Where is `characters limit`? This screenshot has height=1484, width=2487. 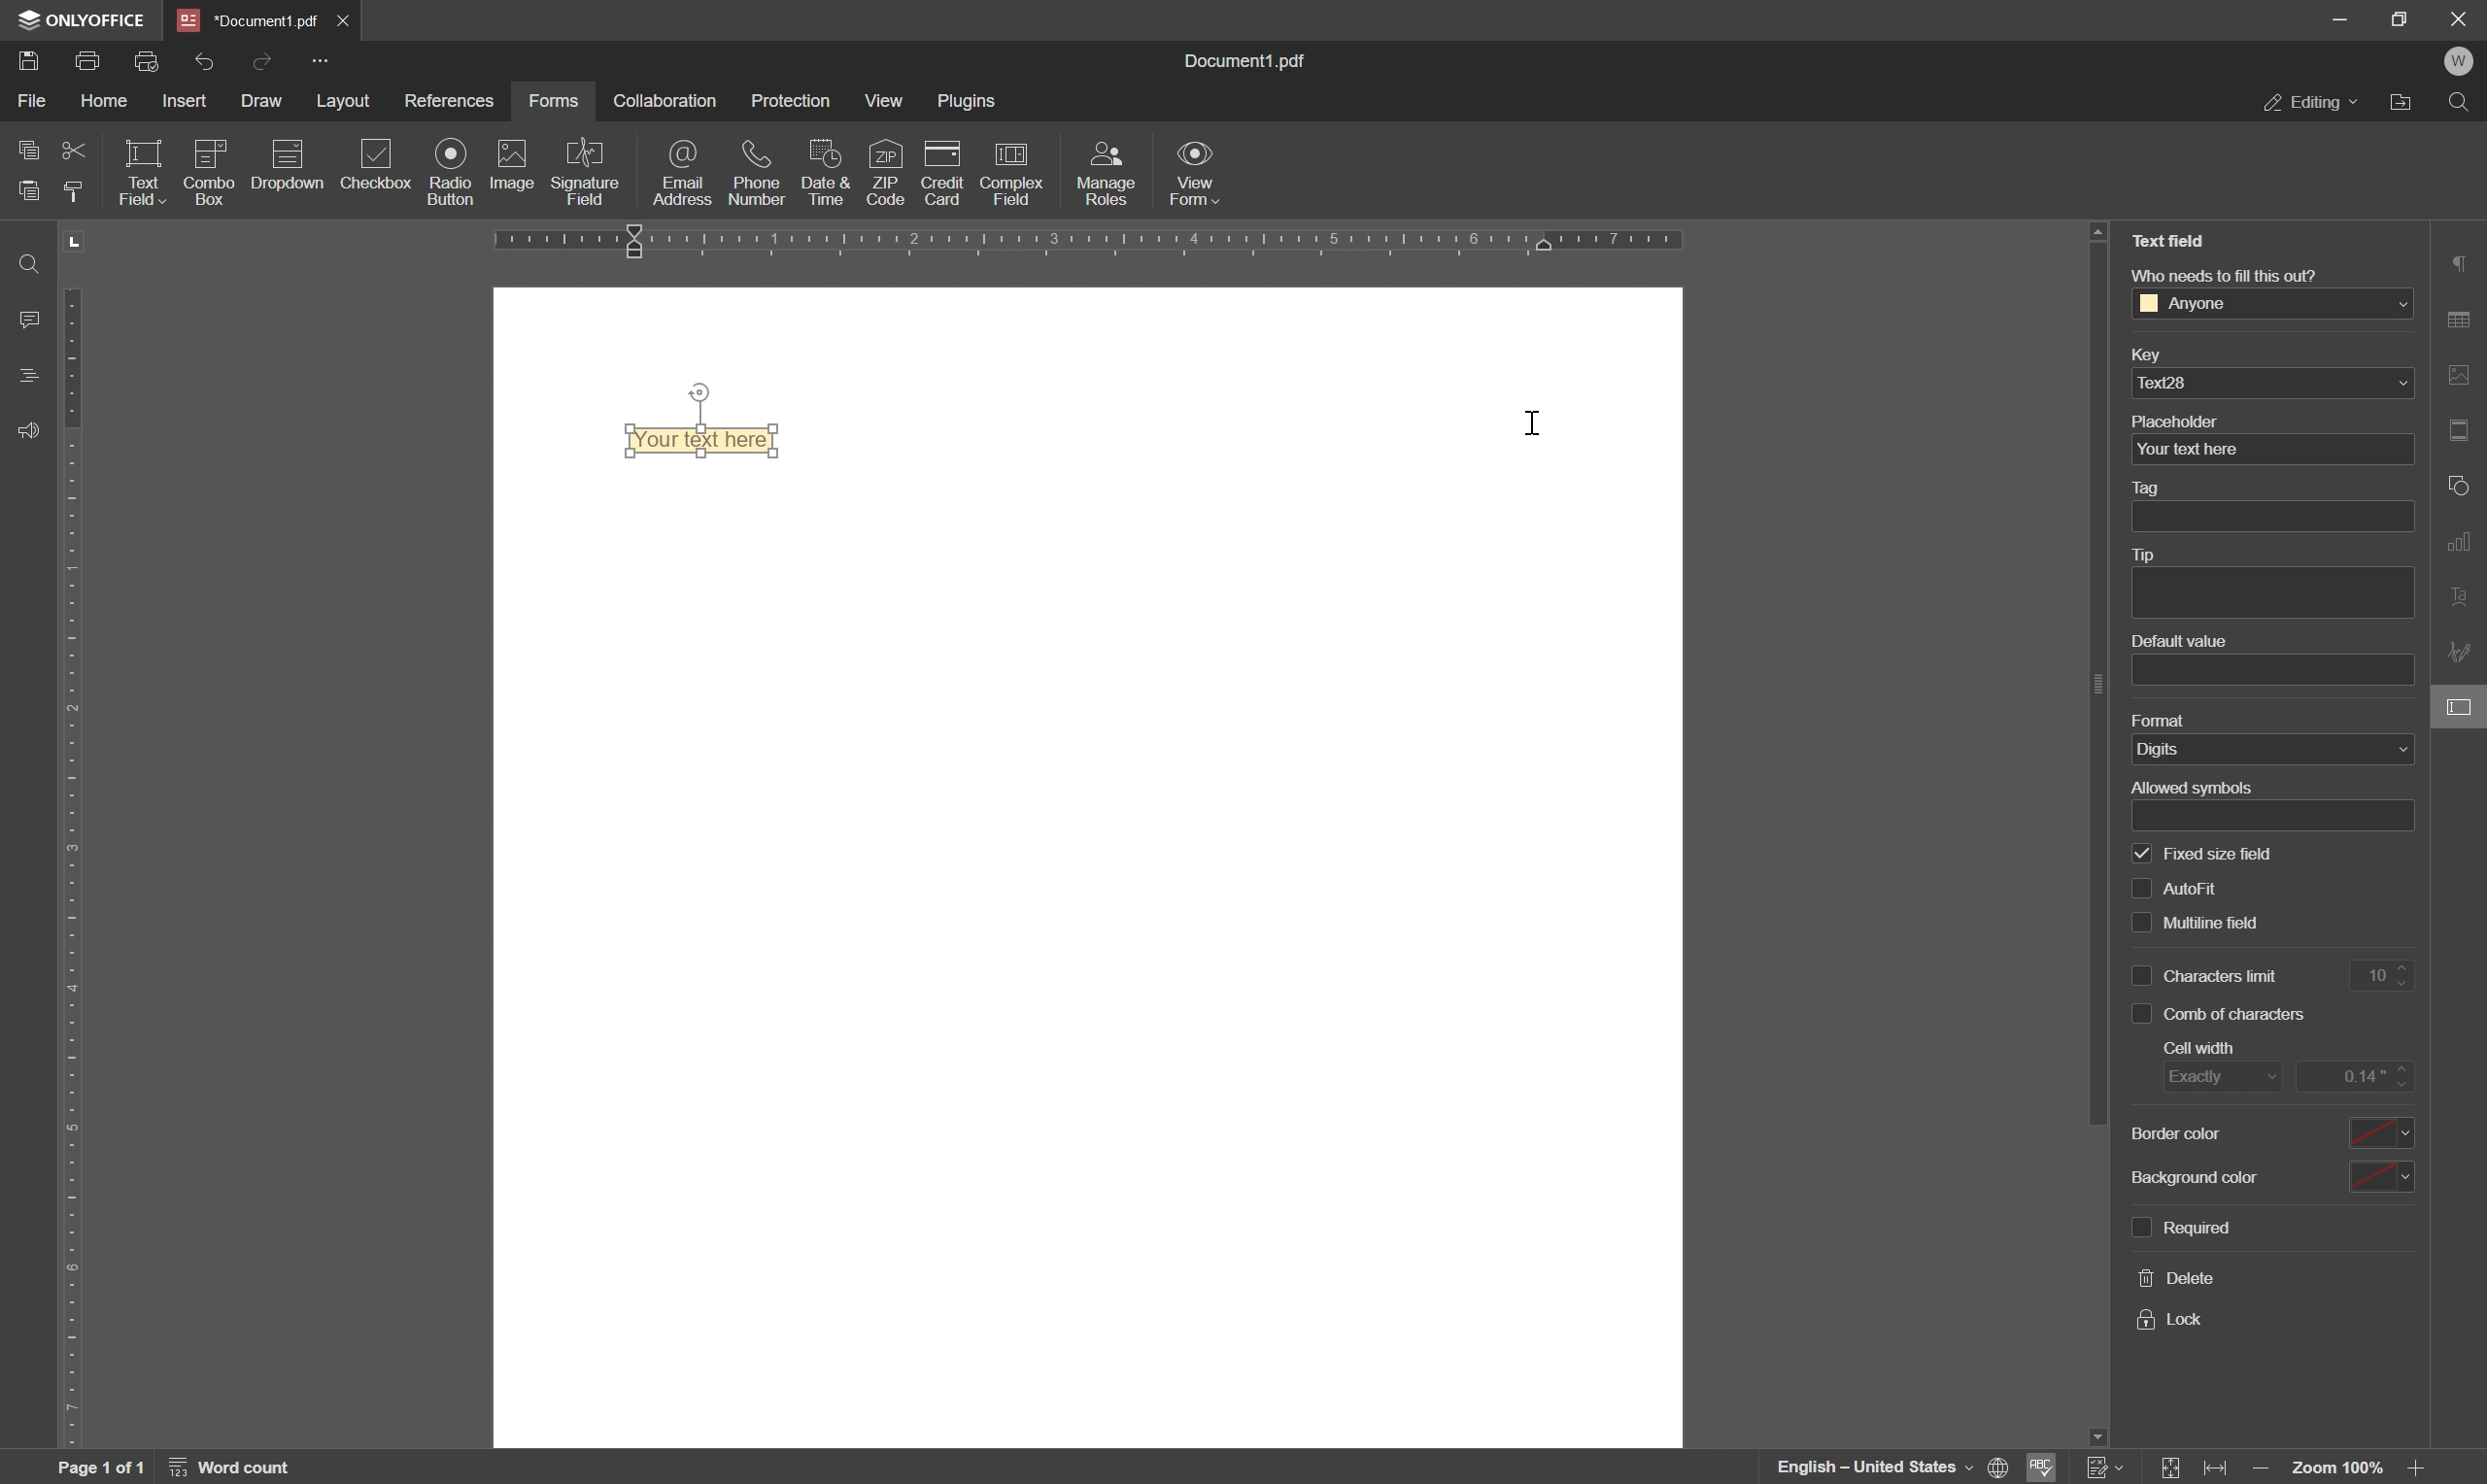 characters limit is located at coordinates (2207, 976).